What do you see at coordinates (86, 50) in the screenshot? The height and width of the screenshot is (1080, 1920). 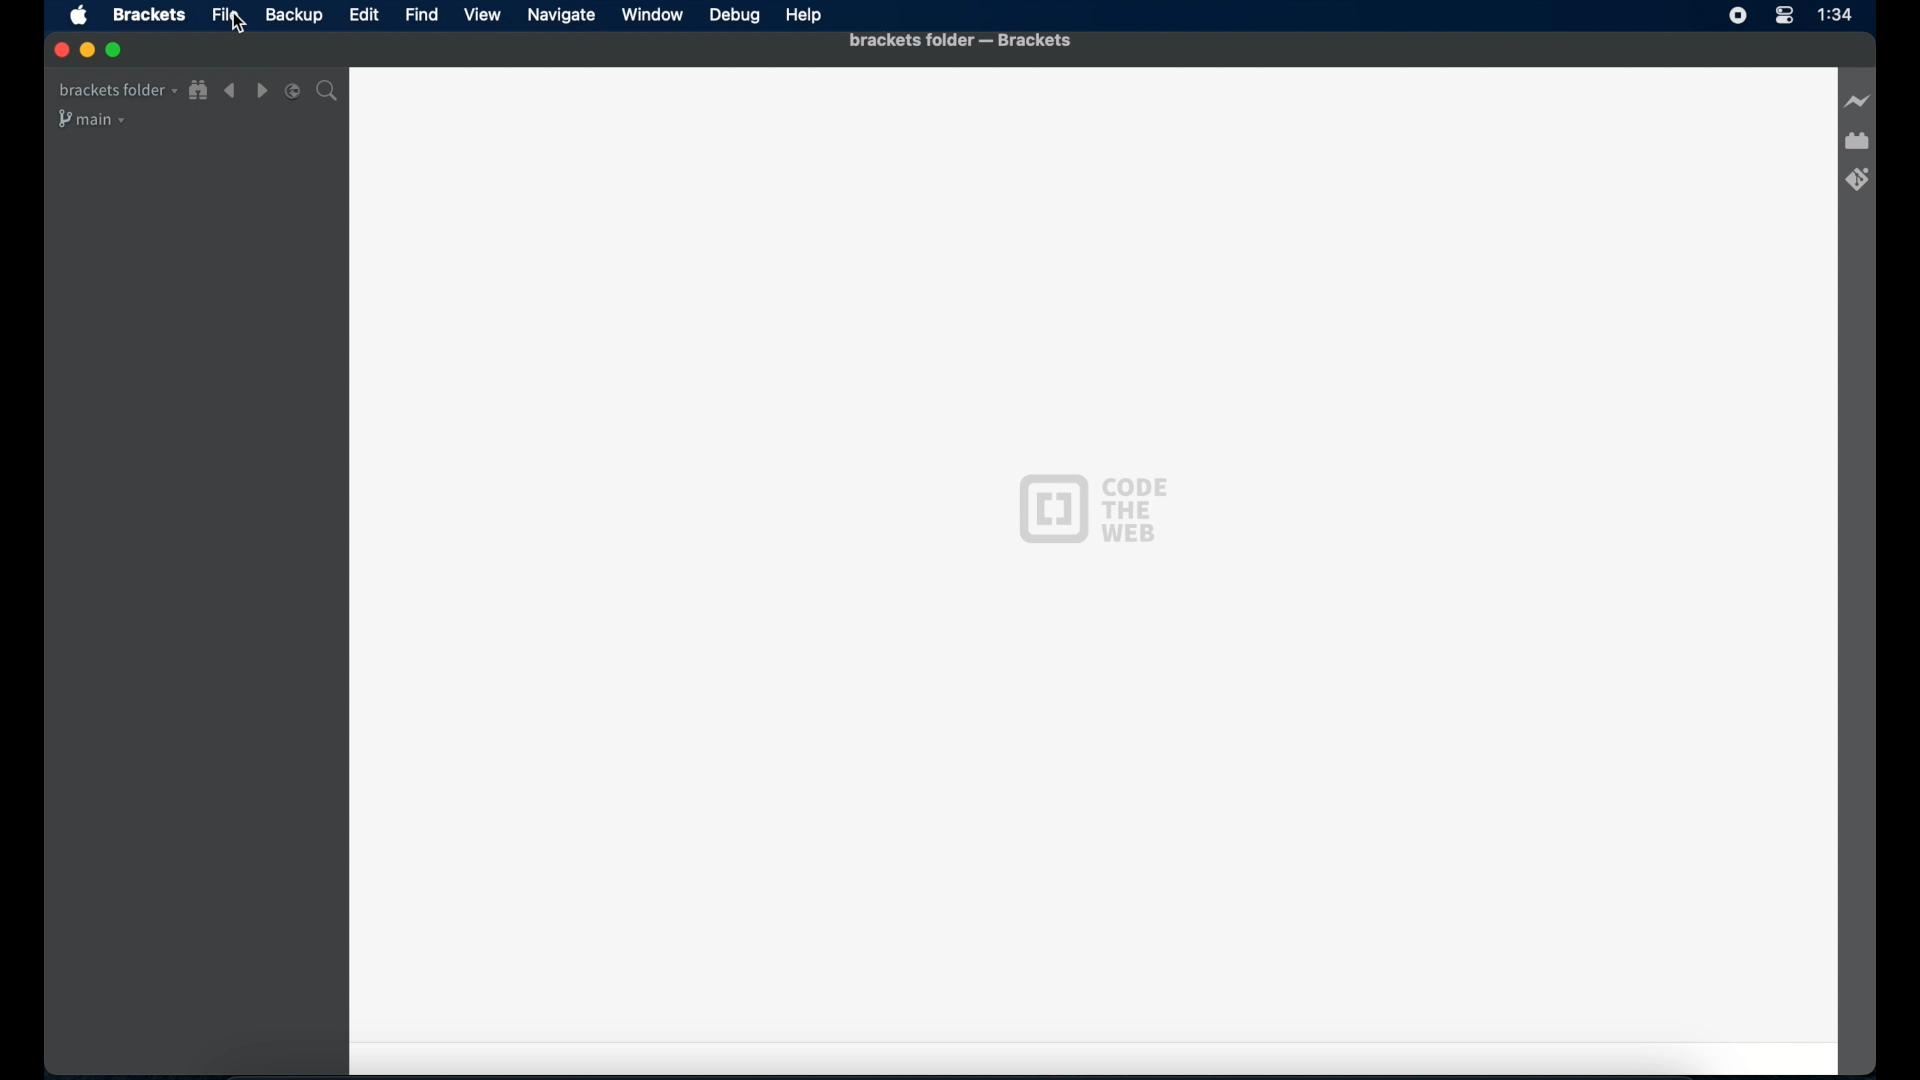 I see `Minimize` at bounding box center [86, 50].